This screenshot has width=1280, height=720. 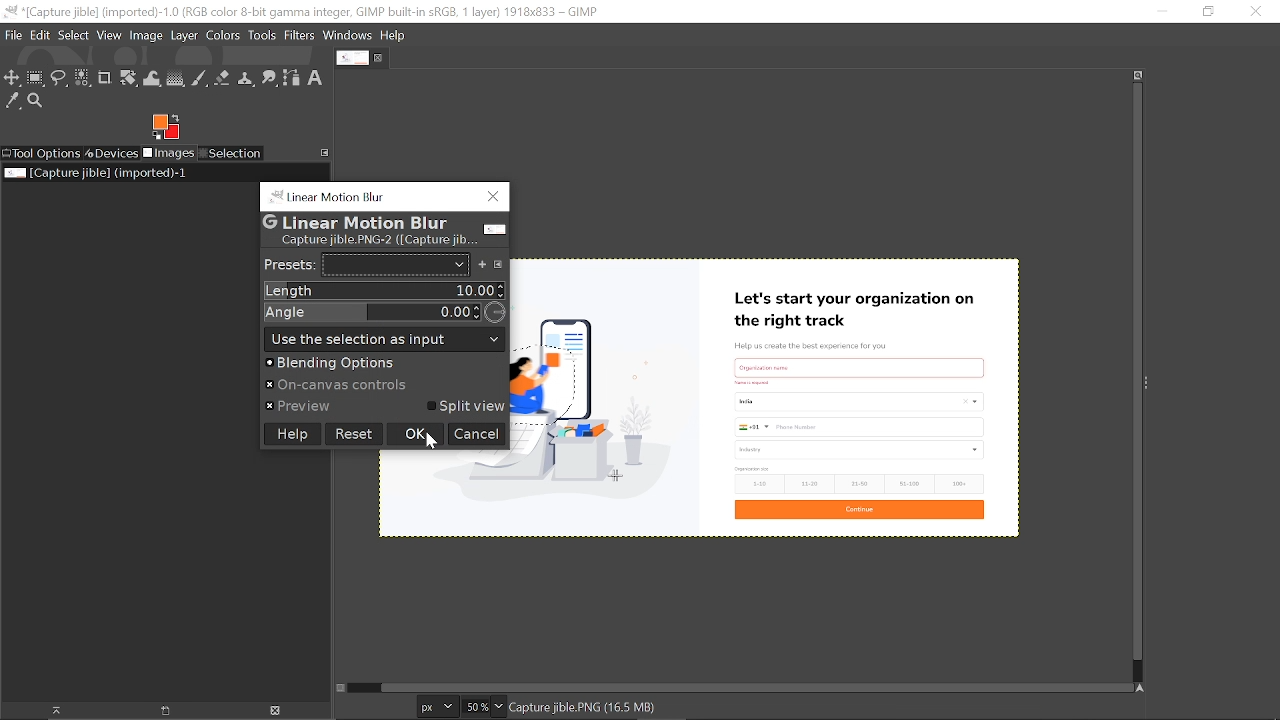 What do you see at coordinates (184, 37) in the screenshot?
I see `Layer` at bounding box center [184, 37].